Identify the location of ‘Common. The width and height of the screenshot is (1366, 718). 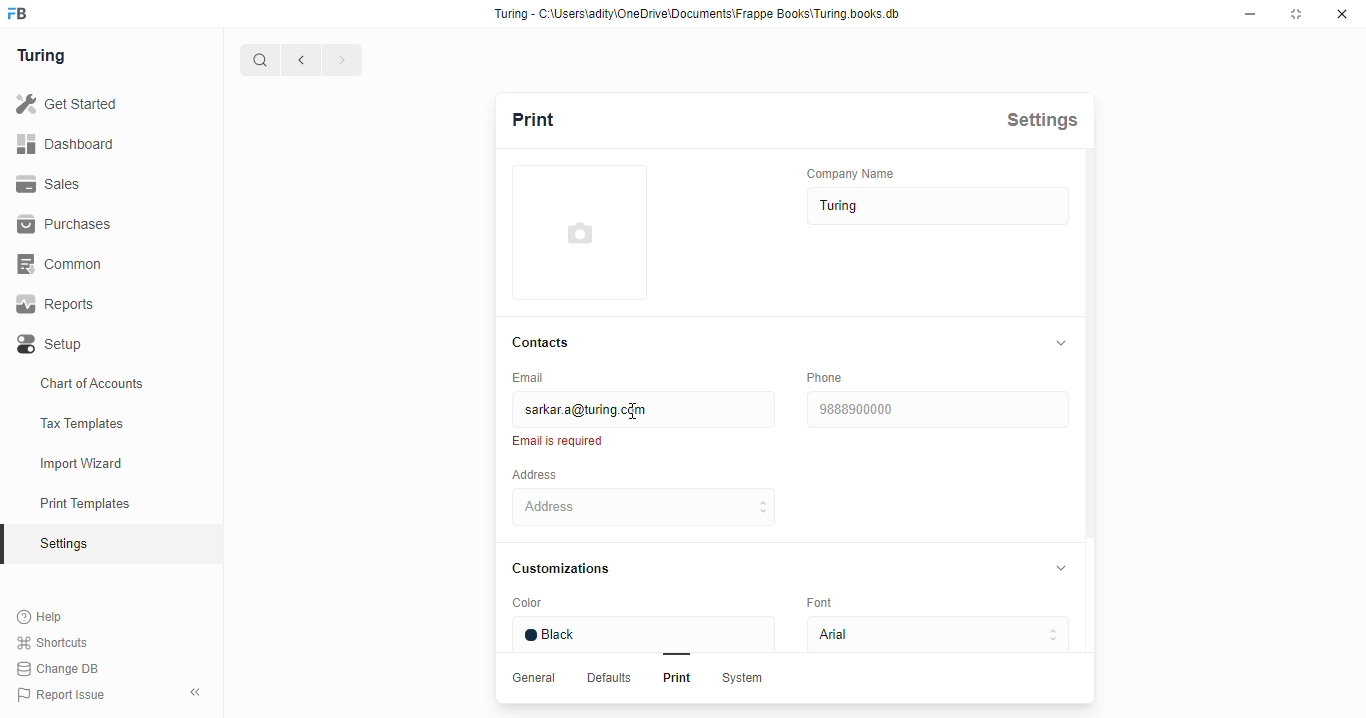
(65, 263).